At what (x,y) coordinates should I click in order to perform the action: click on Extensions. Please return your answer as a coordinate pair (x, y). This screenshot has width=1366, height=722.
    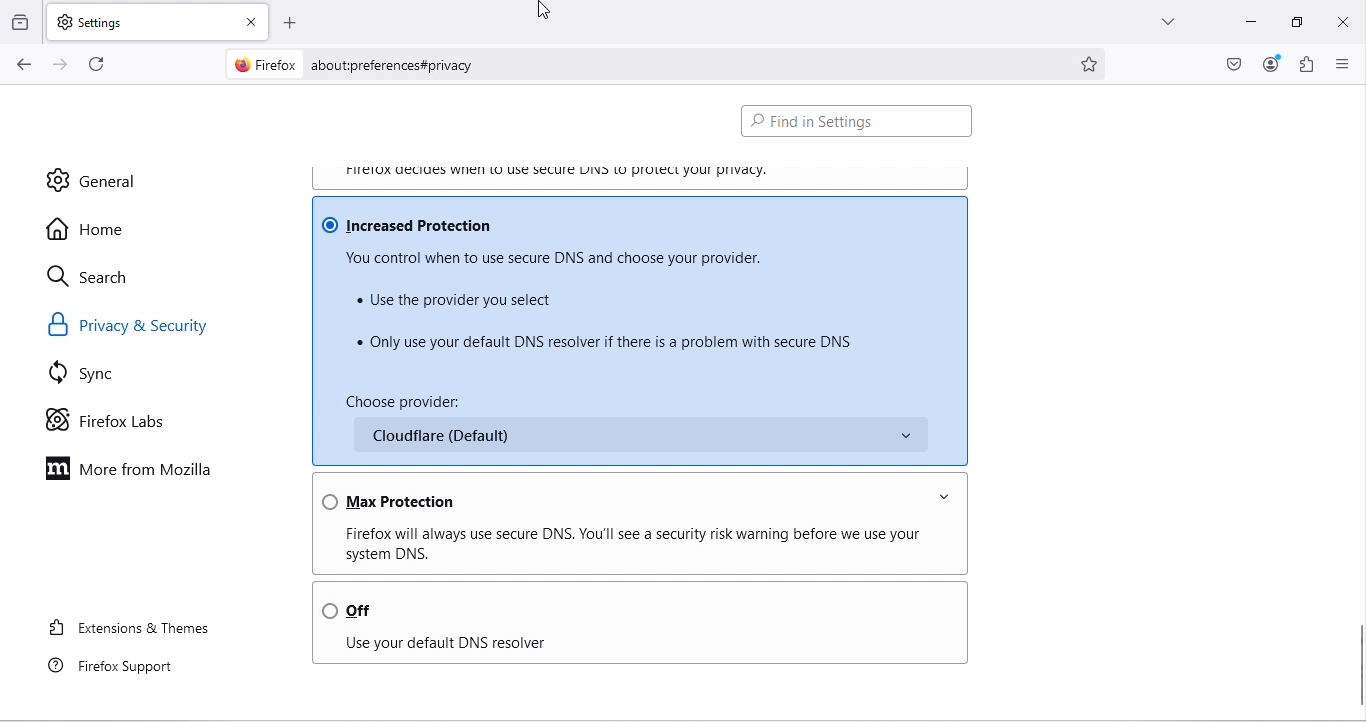
    Looking at the image, I should click on (1307, 65).